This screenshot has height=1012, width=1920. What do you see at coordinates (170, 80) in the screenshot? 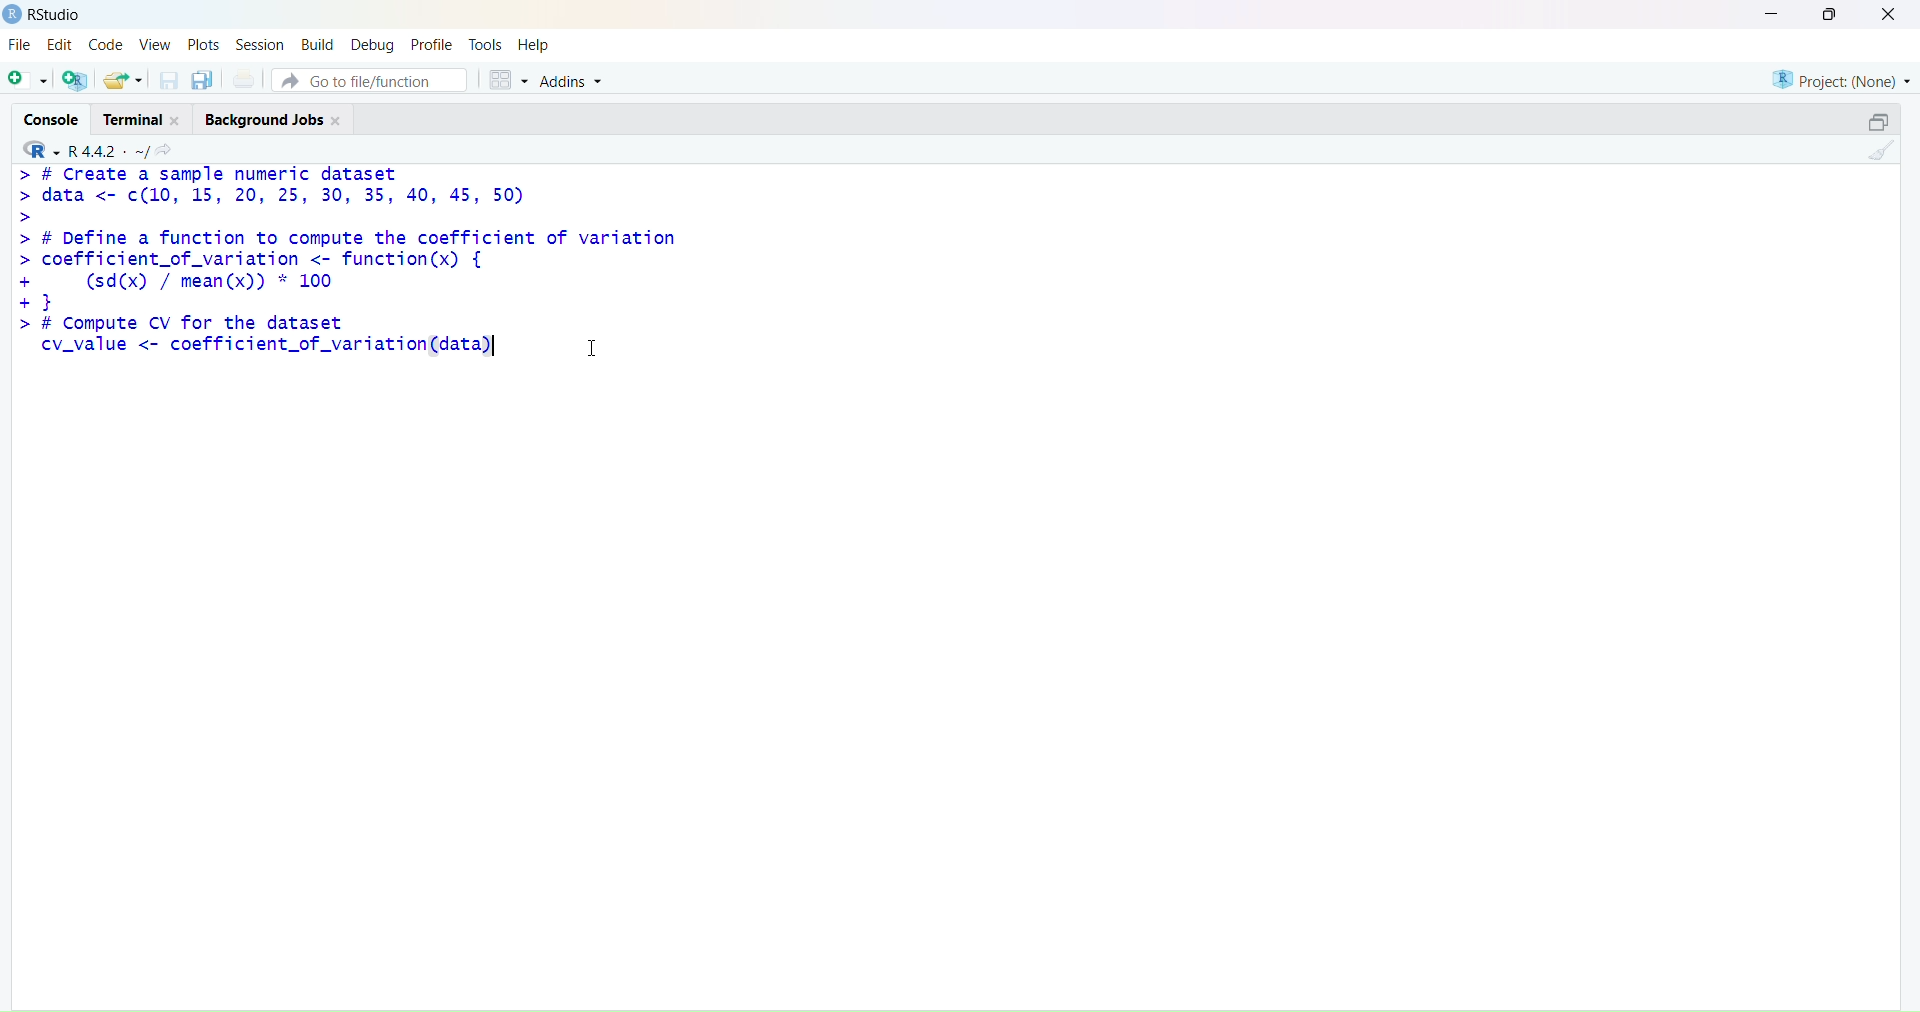
I see `save` at bounding box center [170, 80].